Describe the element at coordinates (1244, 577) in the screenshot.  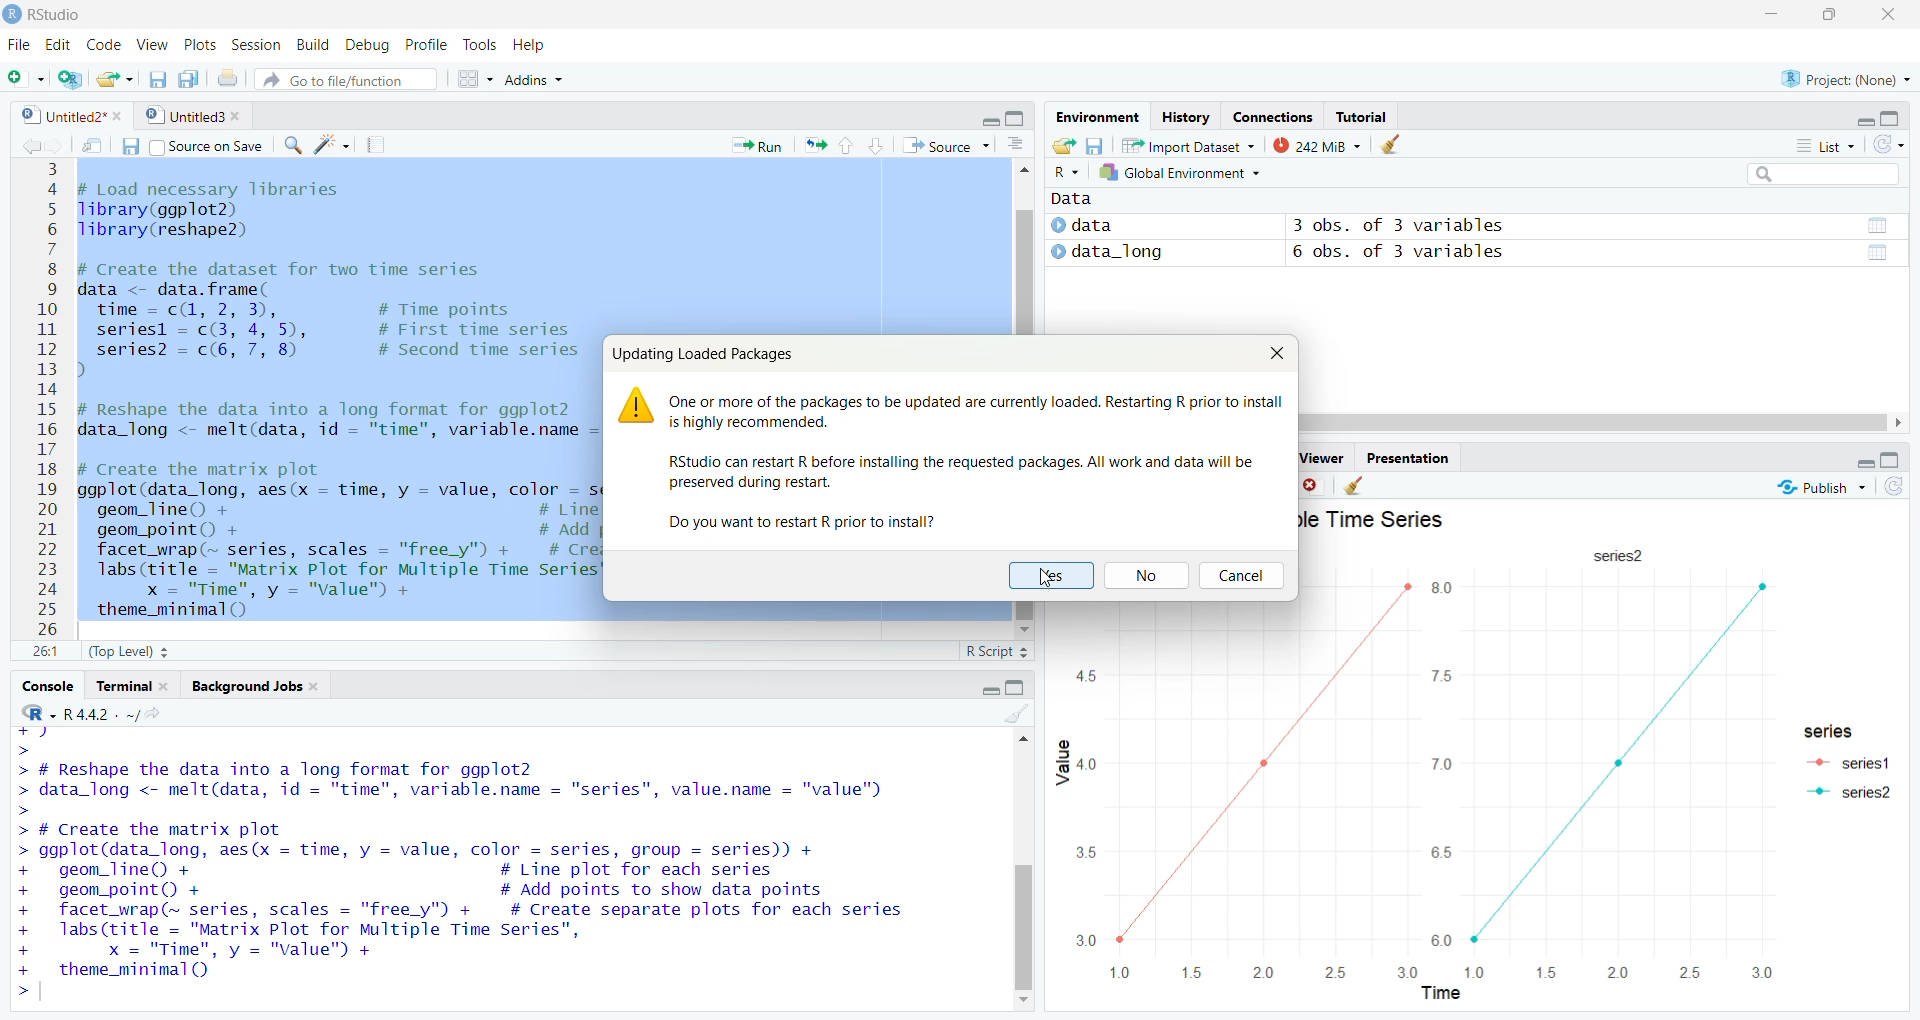
I see `Cancel` at that location.